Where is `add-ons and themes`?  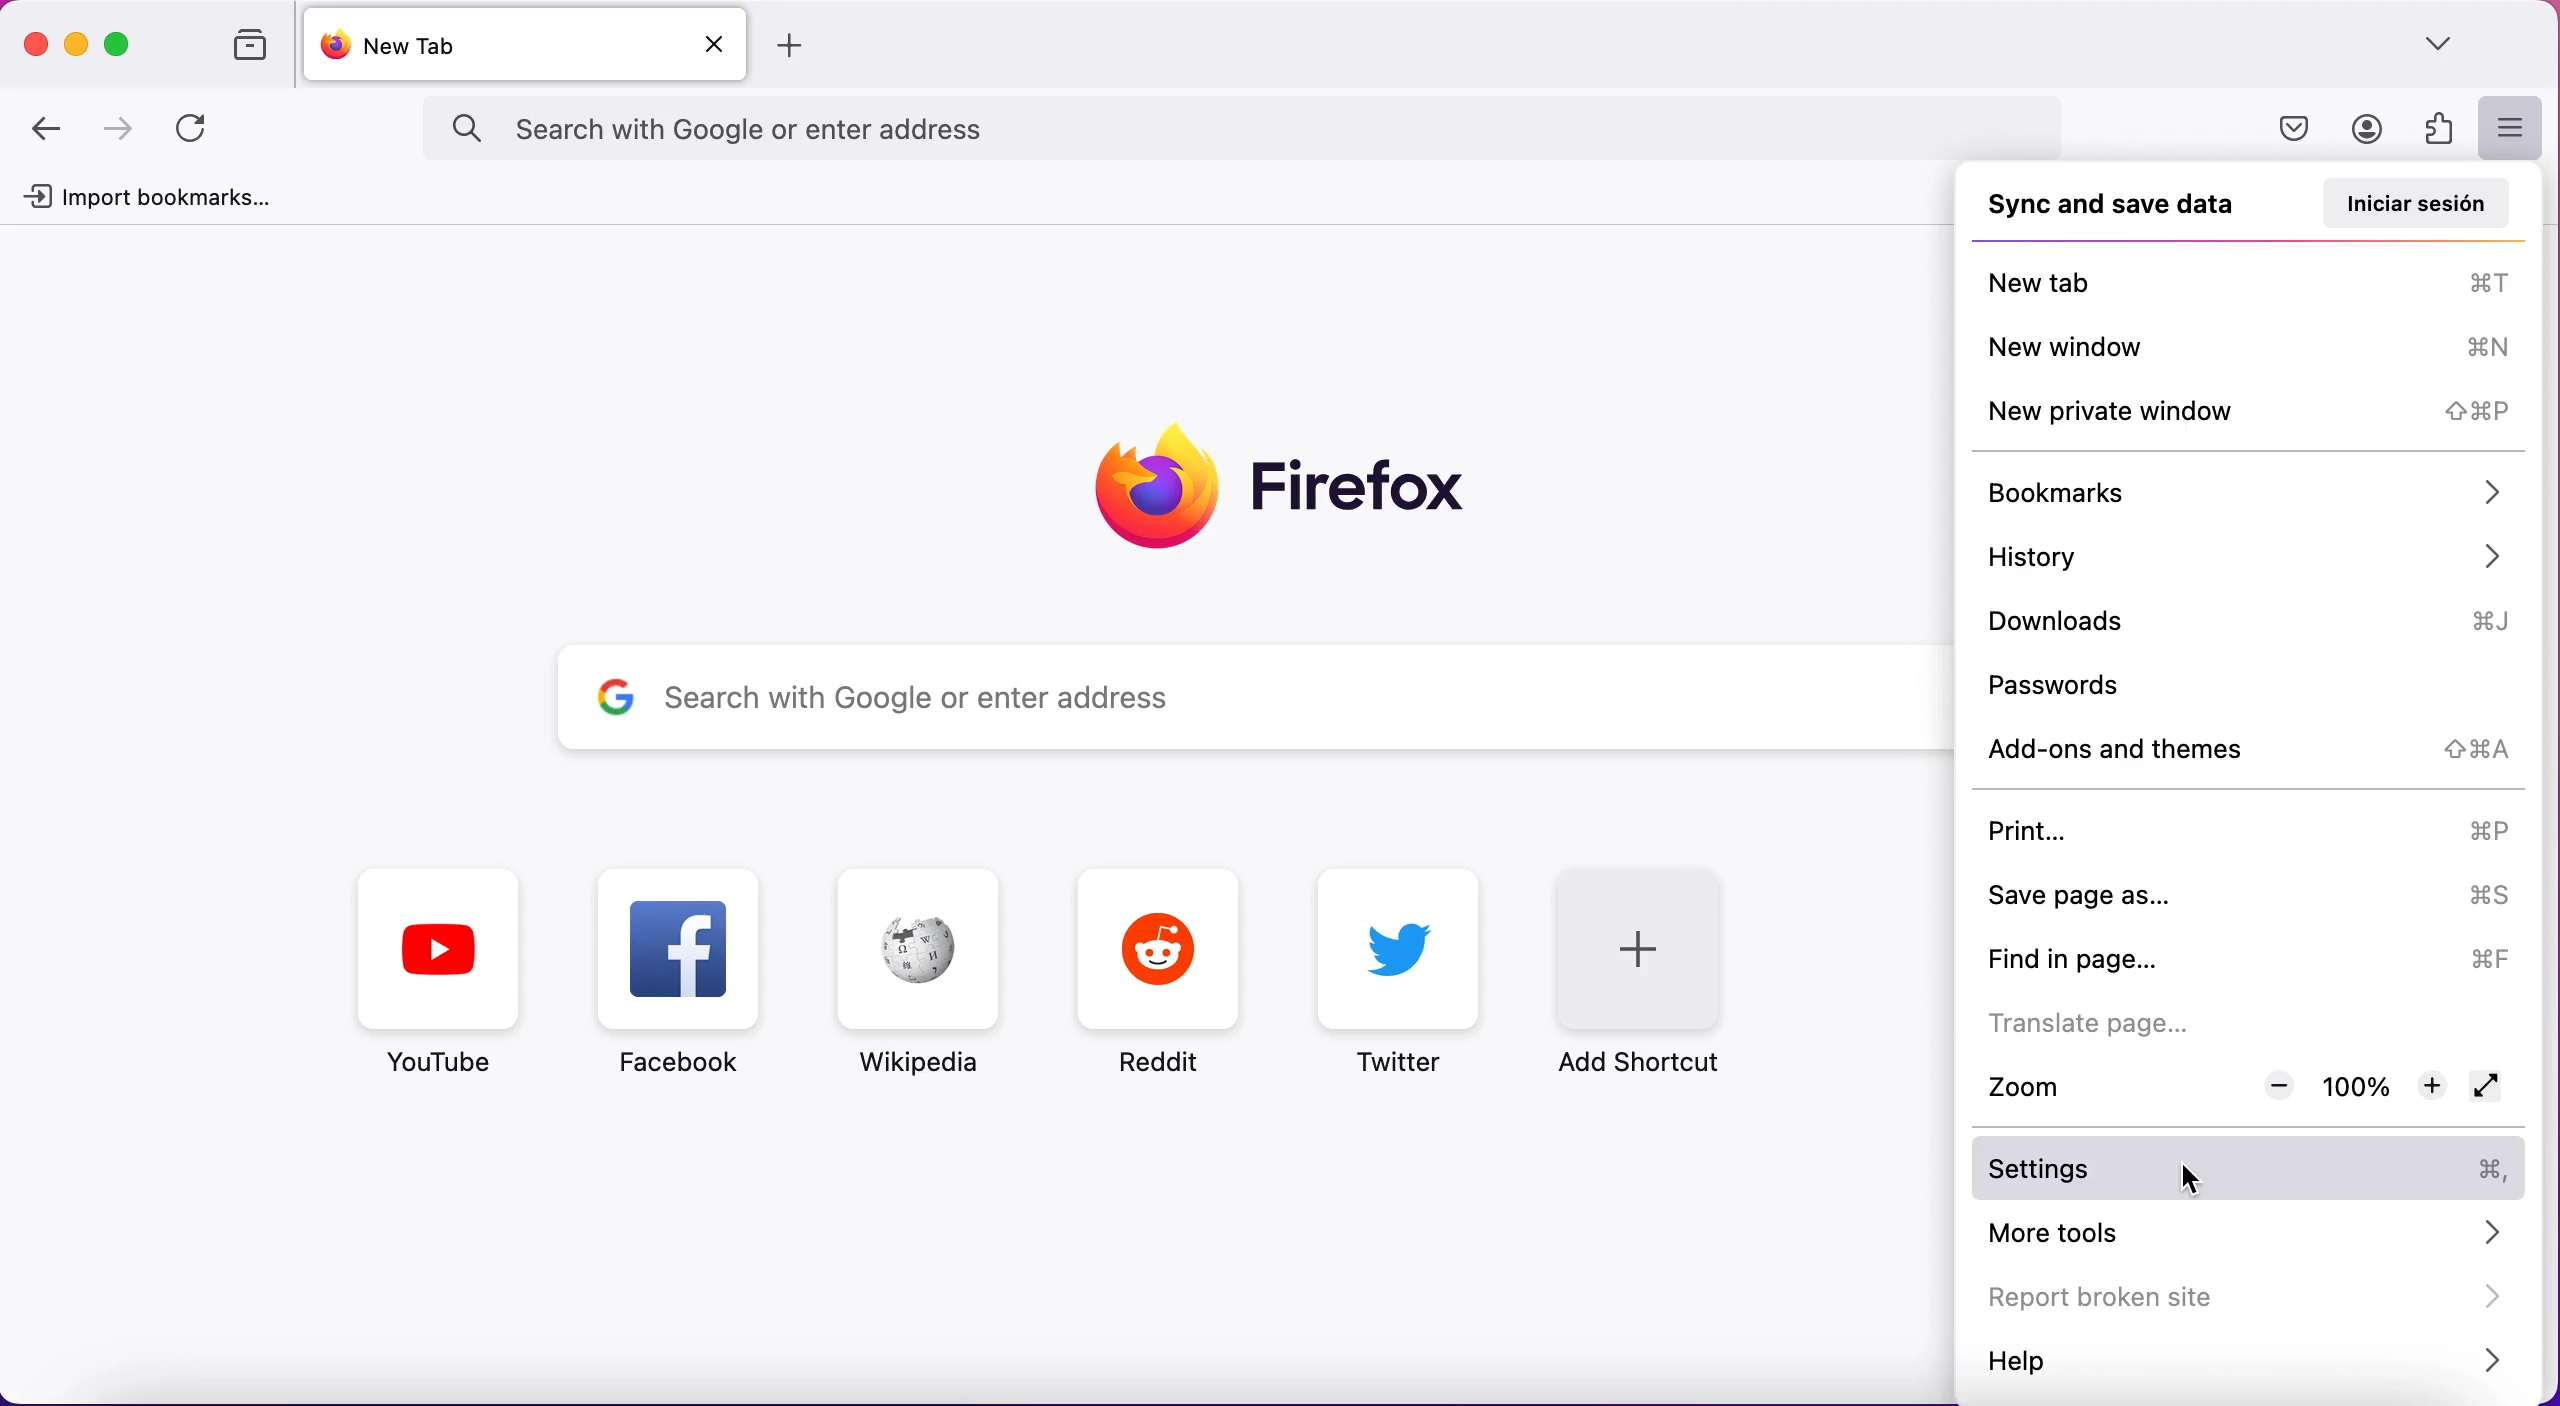 add-ons and themes is located at coordinates (2253, 752).